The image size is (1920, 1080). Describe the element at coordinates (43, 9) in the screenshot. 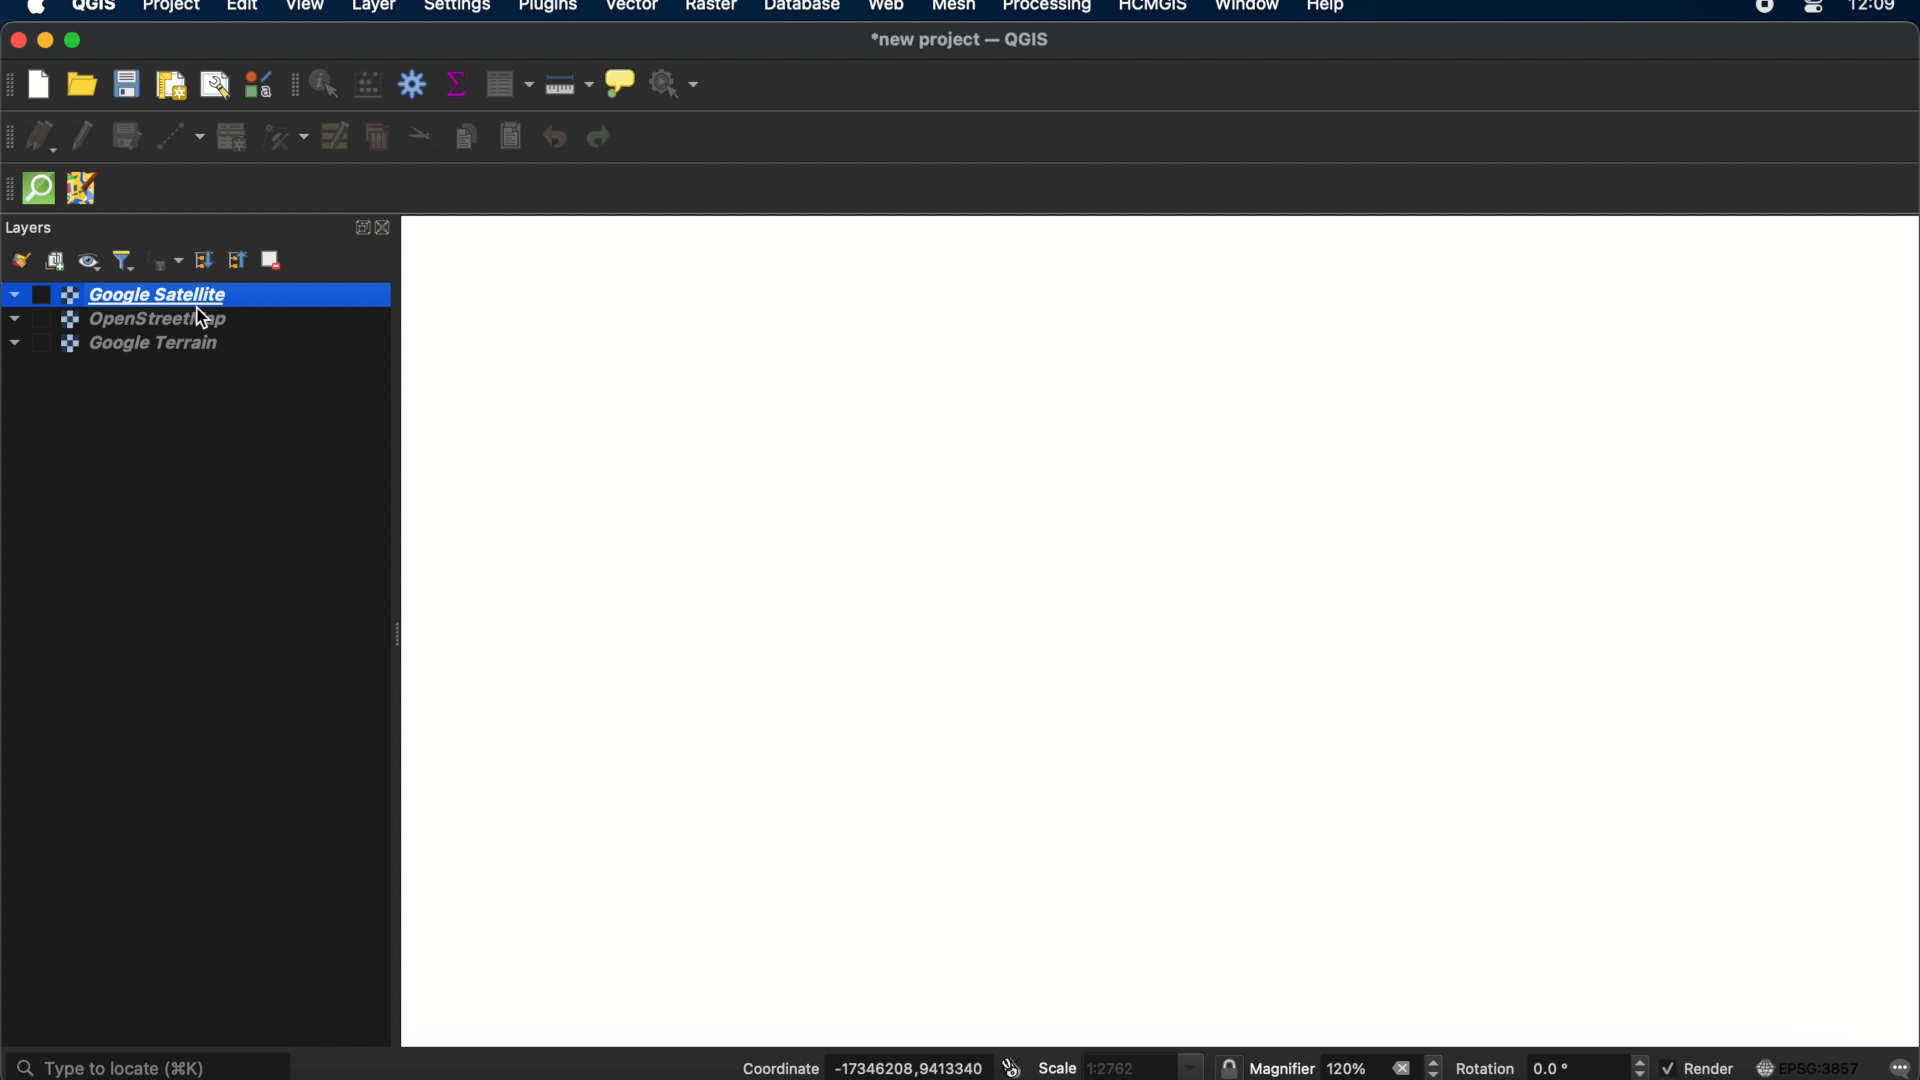

I see `apple icon` at that location.